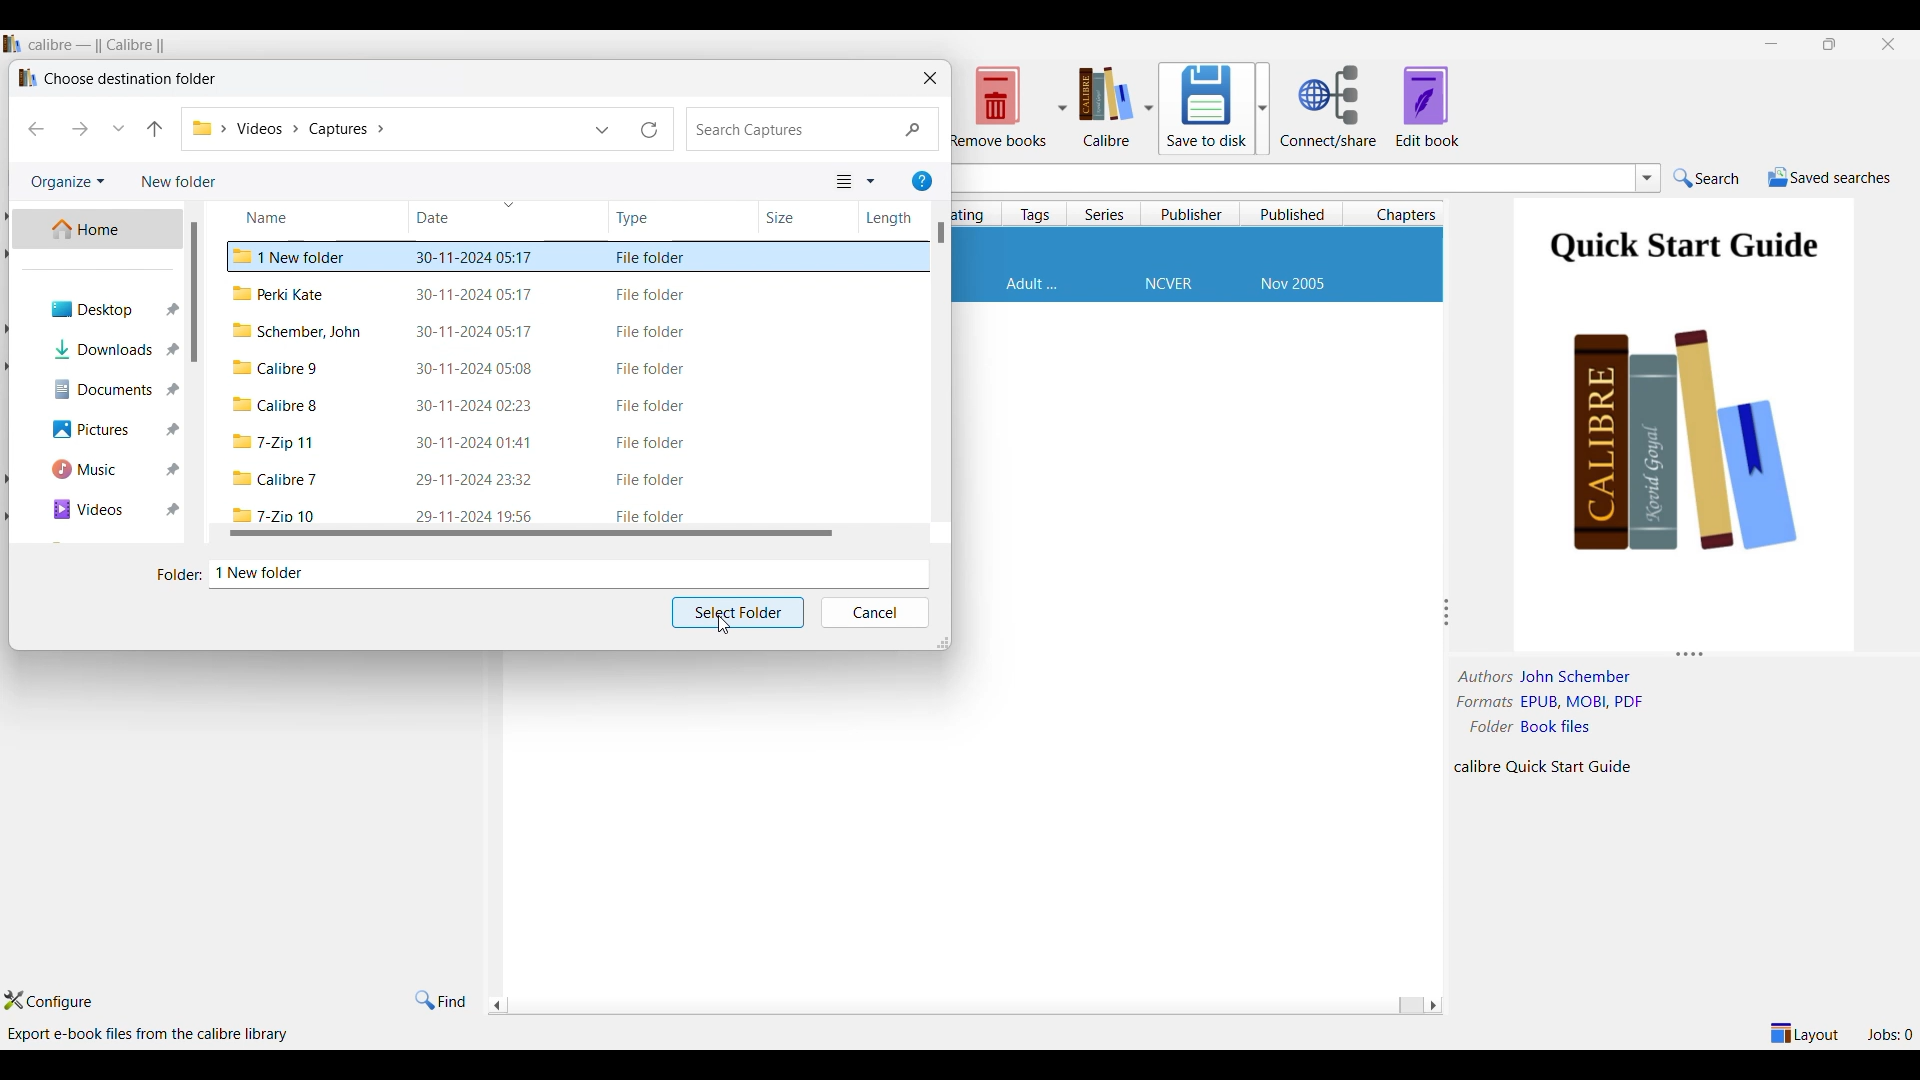 Image resolution: width=1920 pixels, height=1080 pixels. I want to click on file folder, so click(650, 258).